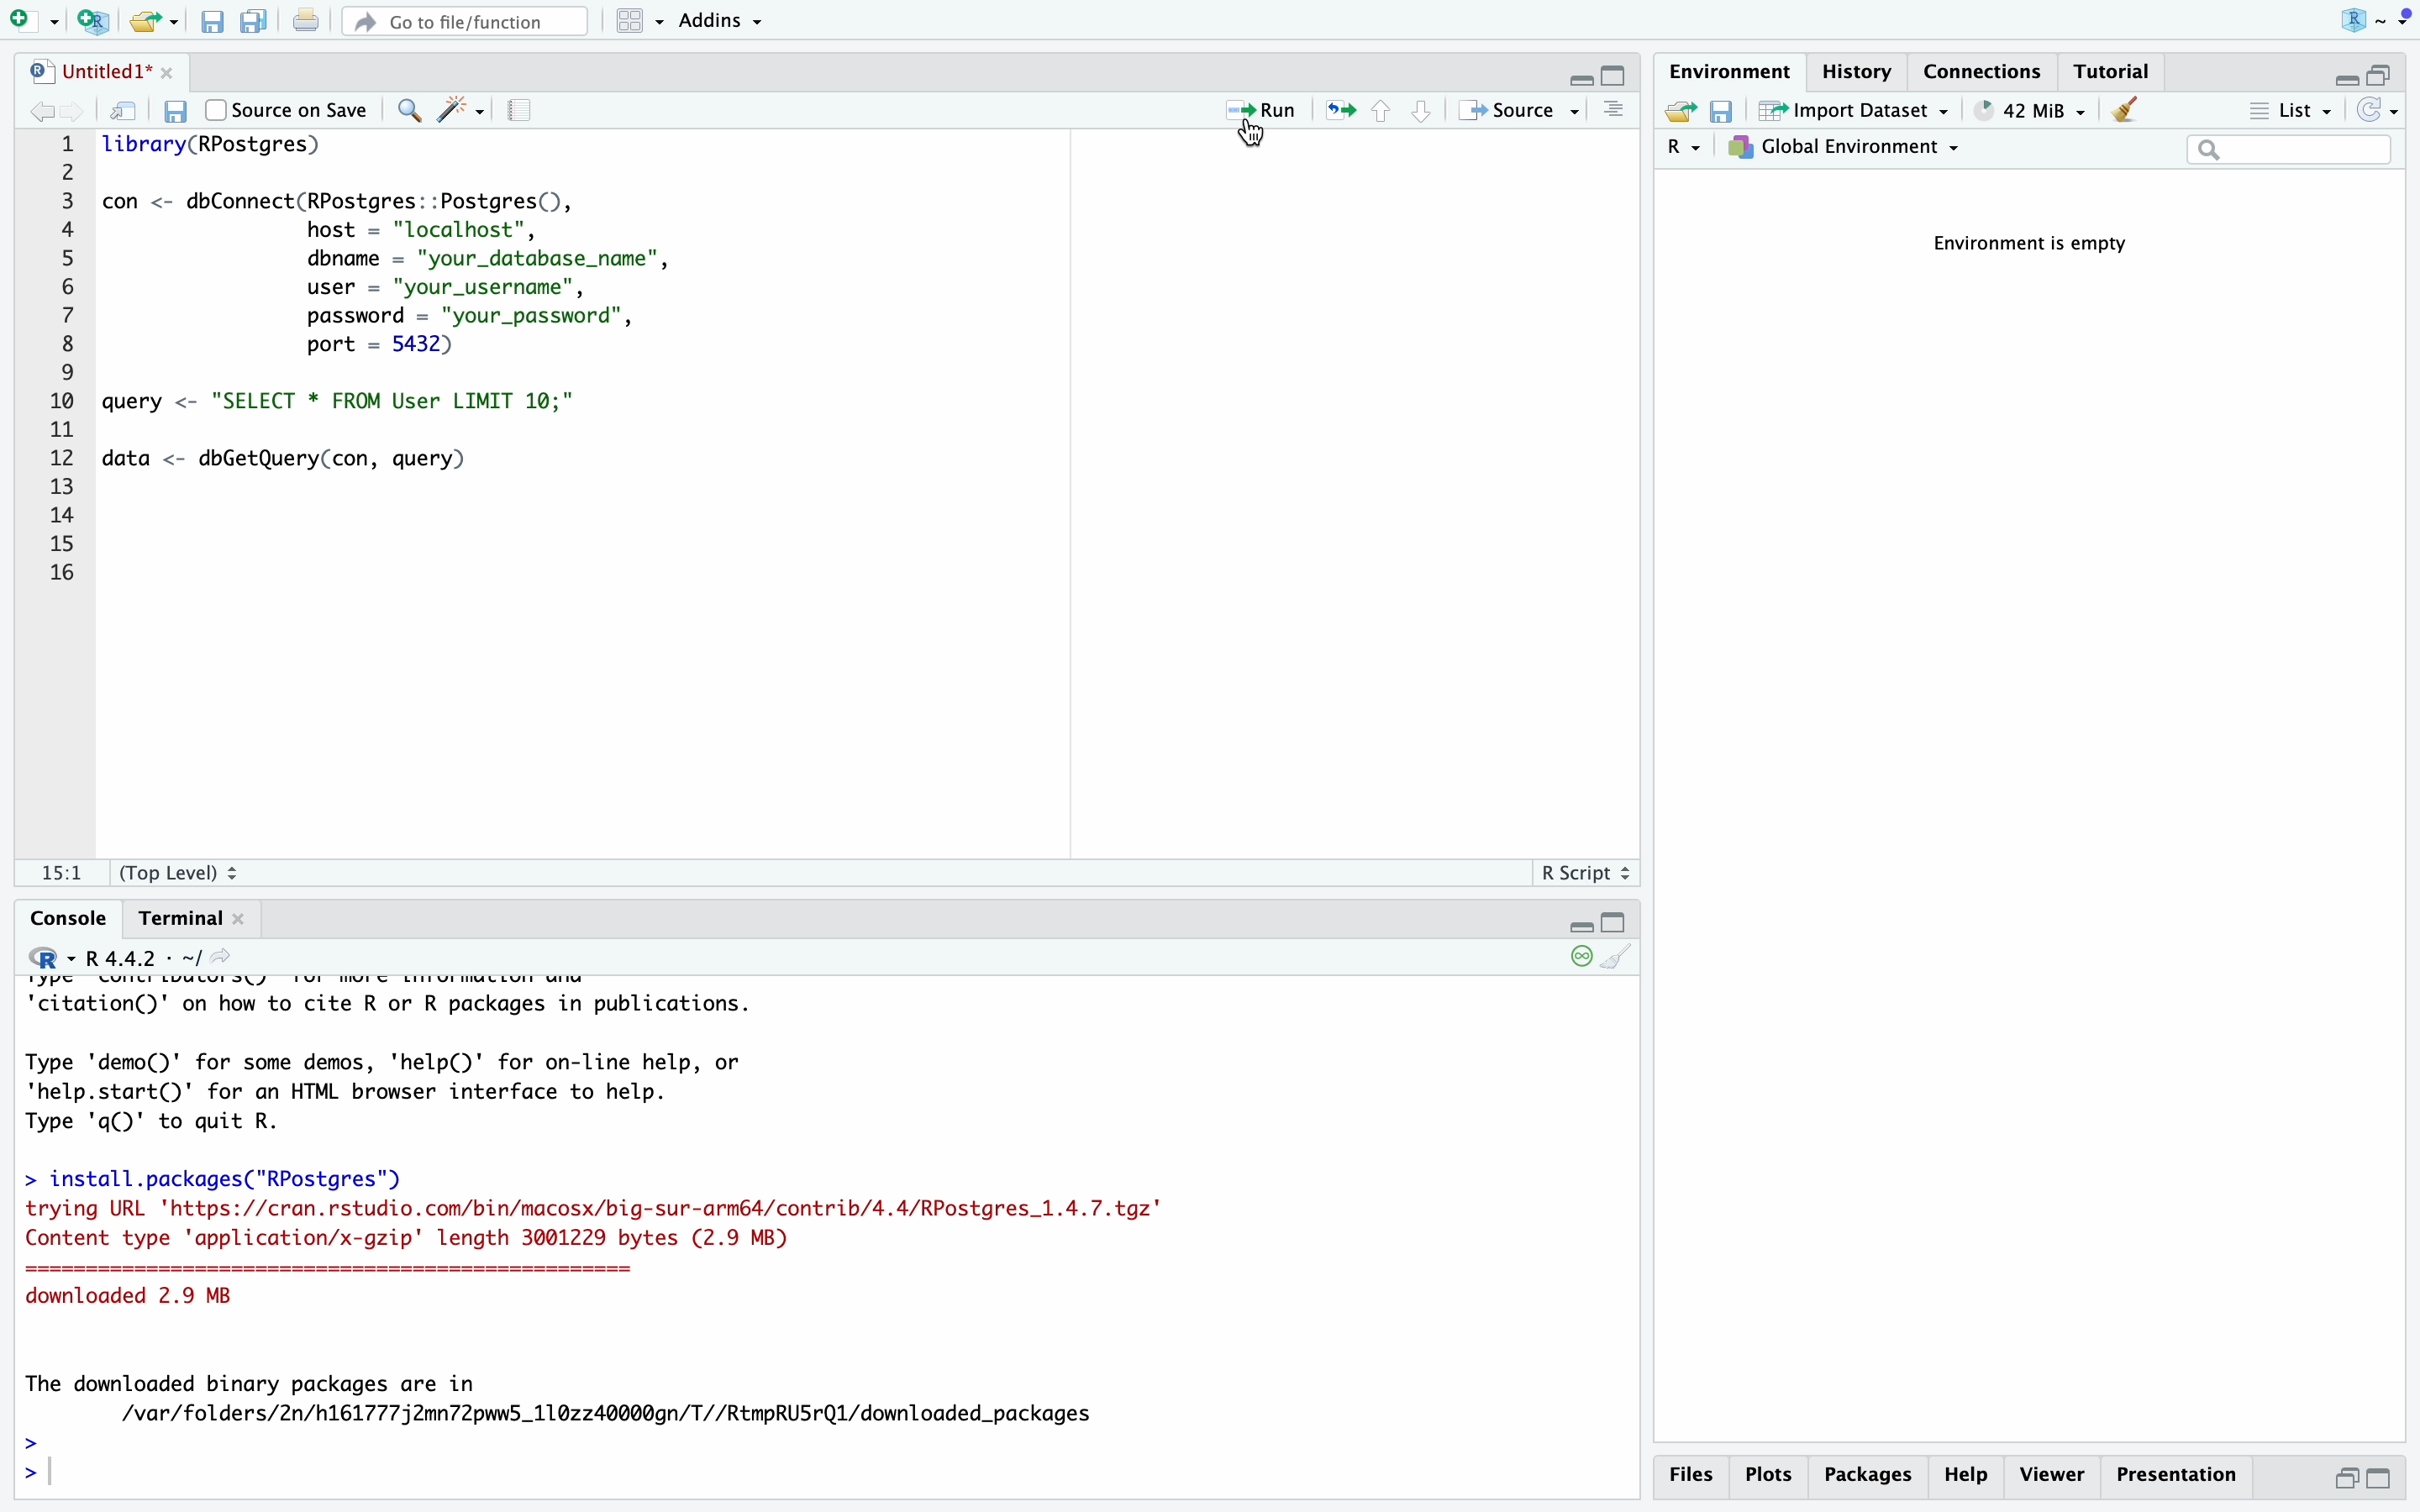 The height and width of the screenshot is (1512, 2420). What do you see at coordinates (1679, 113) in the screenshot?
I see `load workspace` at bounding box center [1679, 113].